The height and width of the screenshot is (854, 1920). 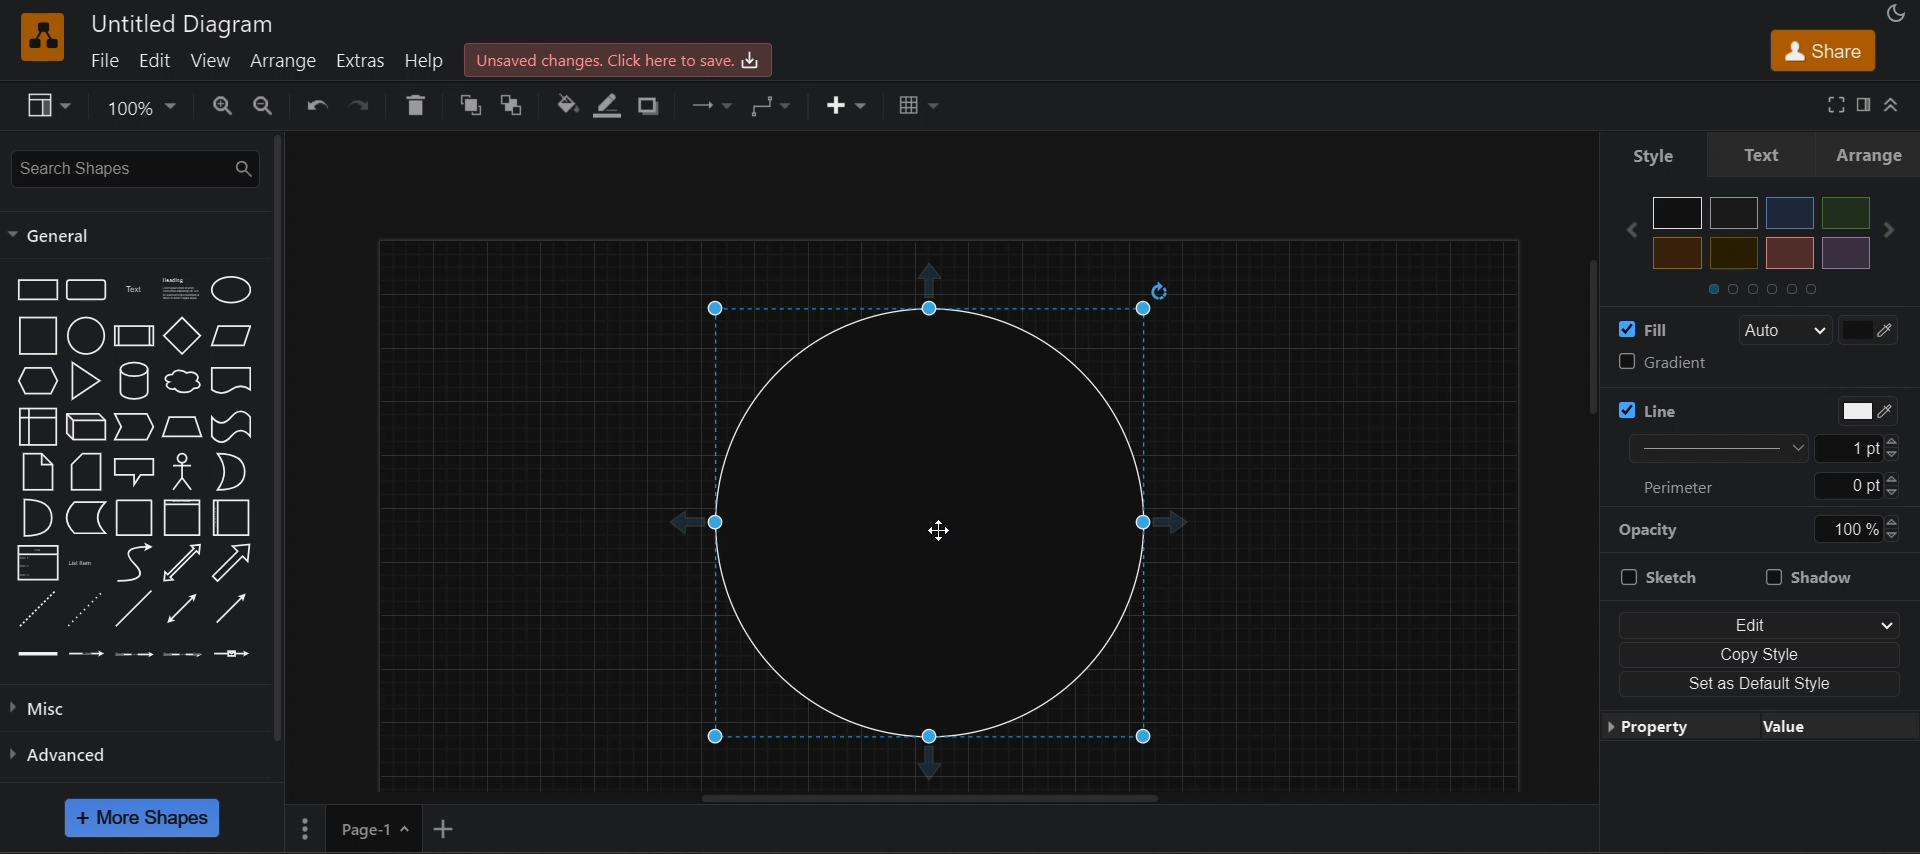 What do you see at coordinates (375, 828) in the screenshot?
I see `page 1` at bounding box center [375, 828].